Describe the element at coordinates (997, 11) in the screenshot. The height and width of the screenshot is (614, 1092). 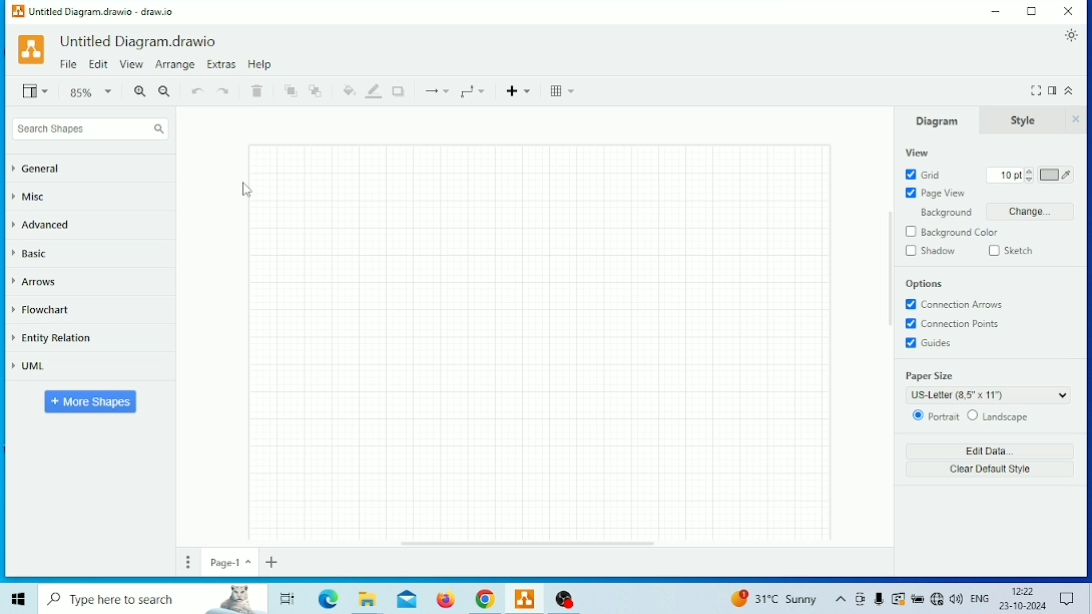
I see `Minimize` at that location.